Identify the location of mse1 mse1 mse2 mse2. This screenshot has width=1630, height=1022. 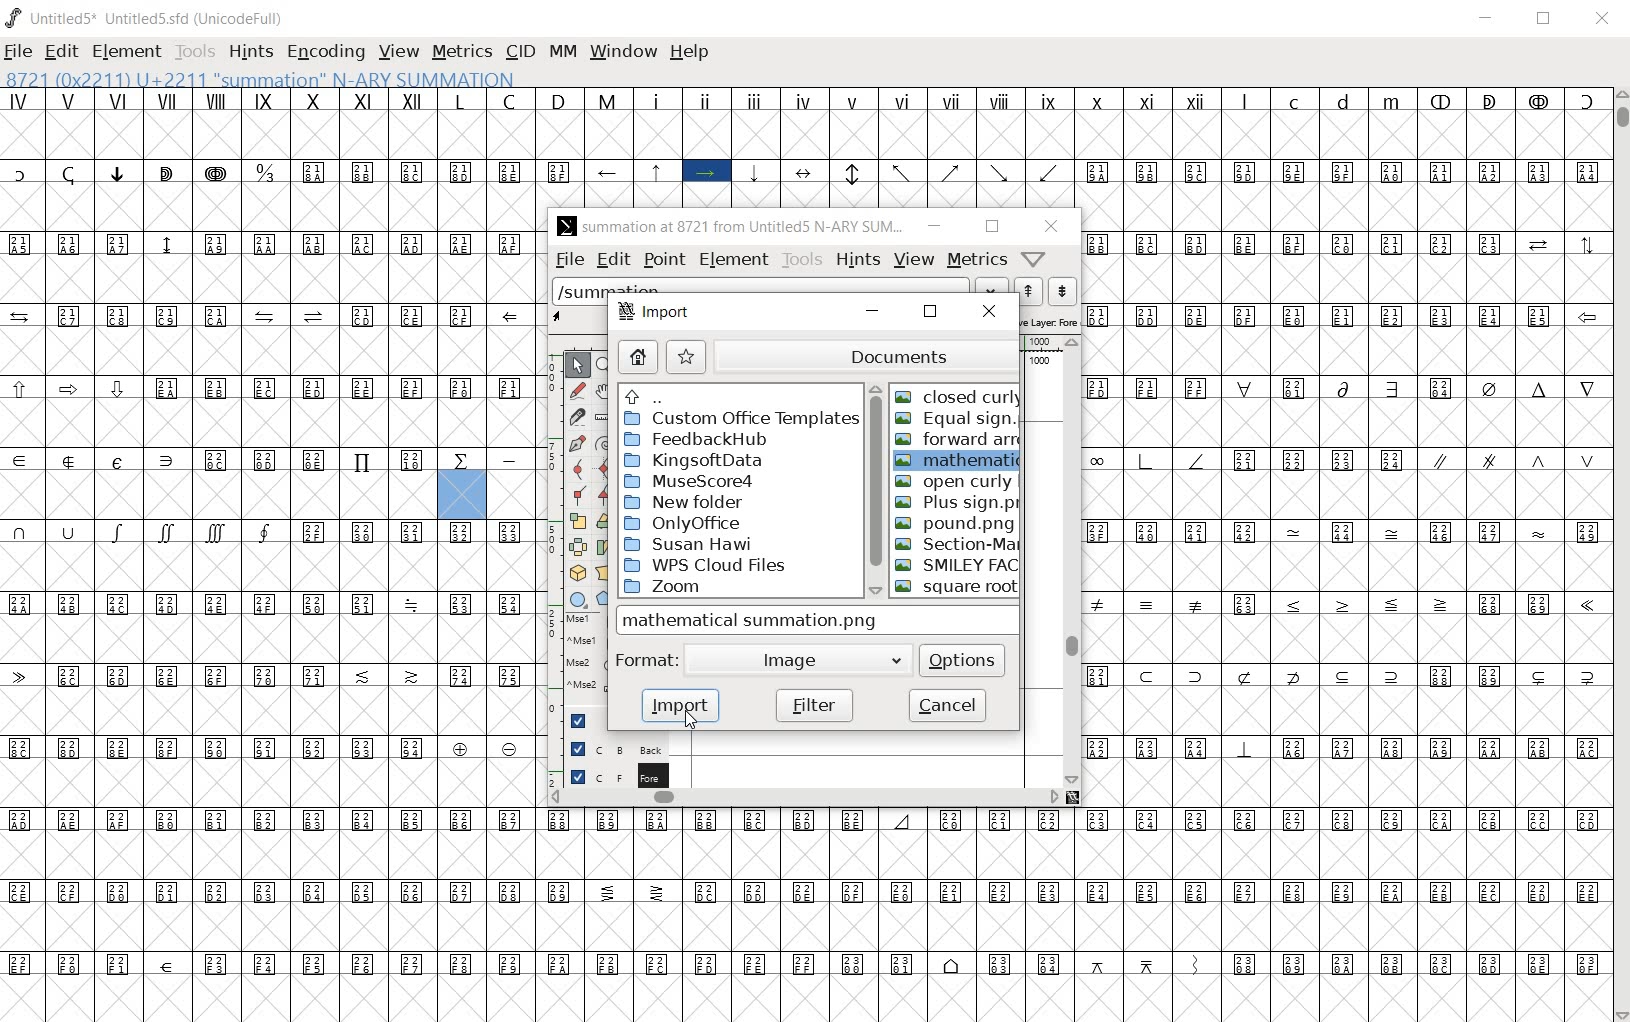
(574, 653).